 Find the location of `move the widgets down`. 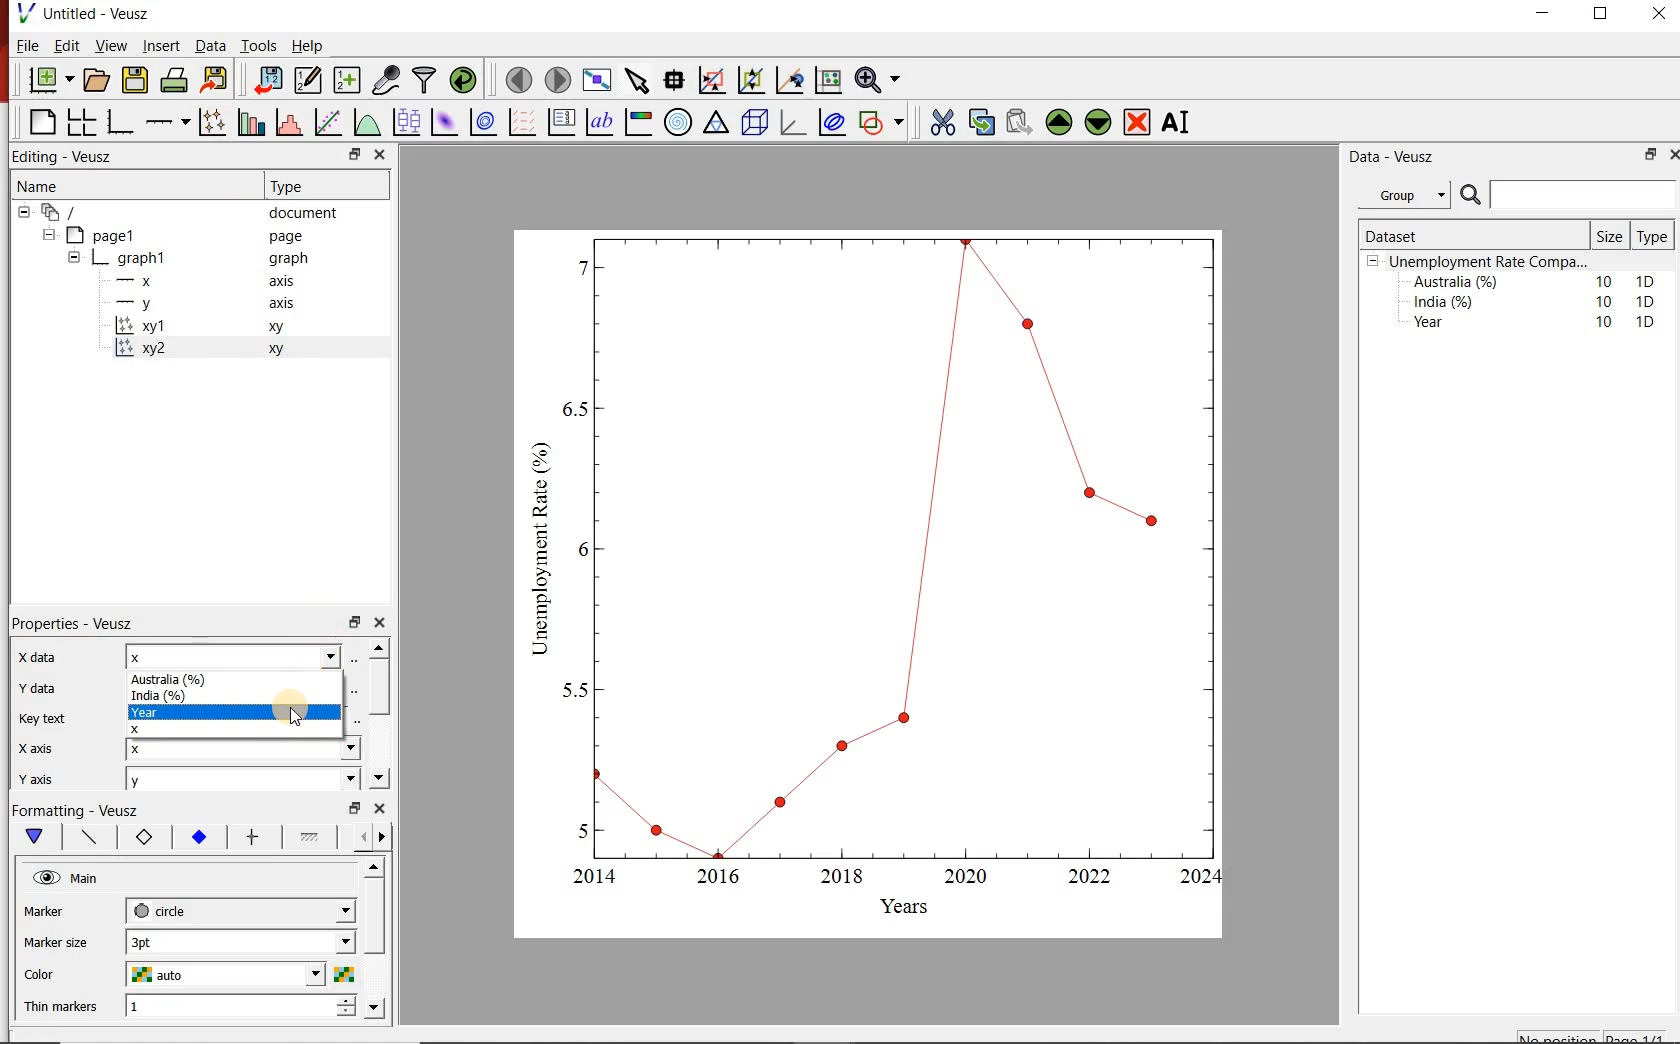

move the widgets down is located at coordinates (1096, 122).